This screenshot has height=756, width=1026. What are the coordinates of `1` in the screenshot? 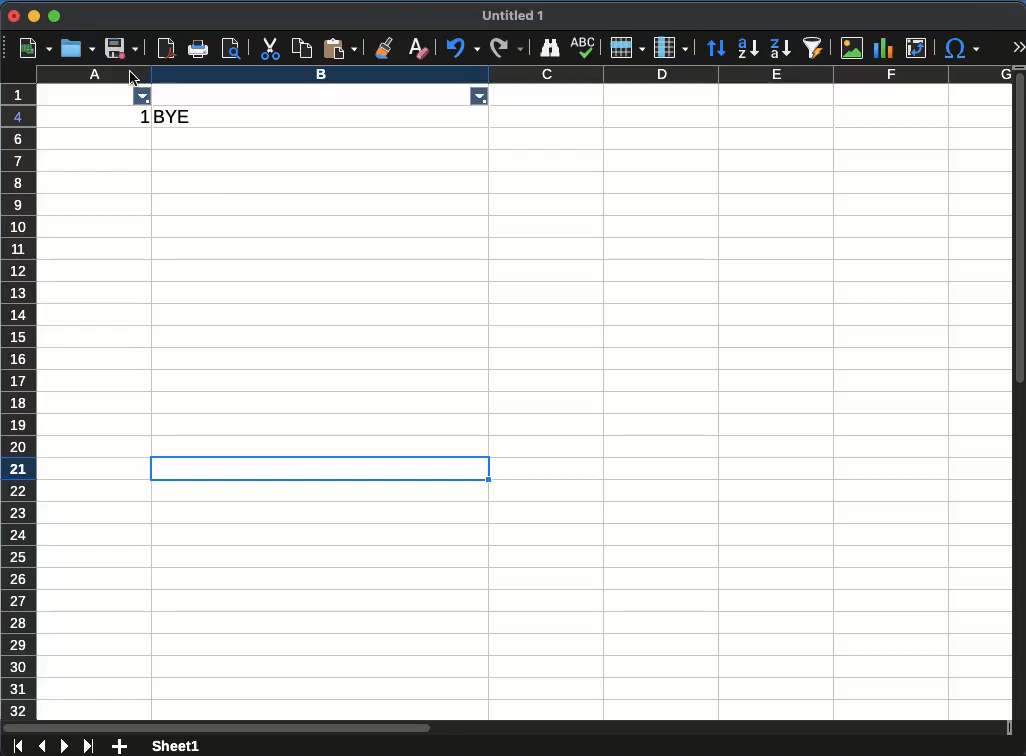 It's located at (142, 119).